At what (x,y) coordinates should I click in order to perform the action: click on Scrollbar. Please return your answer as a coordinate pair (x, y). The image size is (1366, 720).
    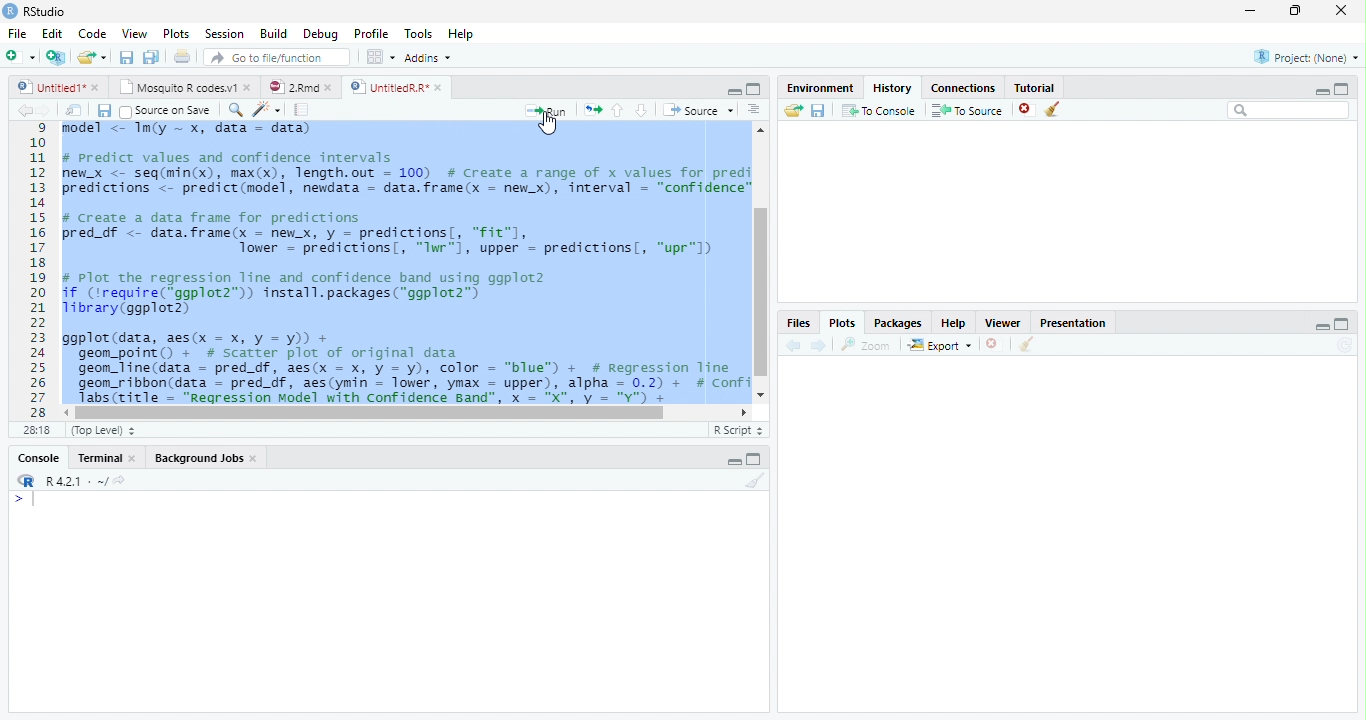
    Looking at the image, I should click on (409, 412).